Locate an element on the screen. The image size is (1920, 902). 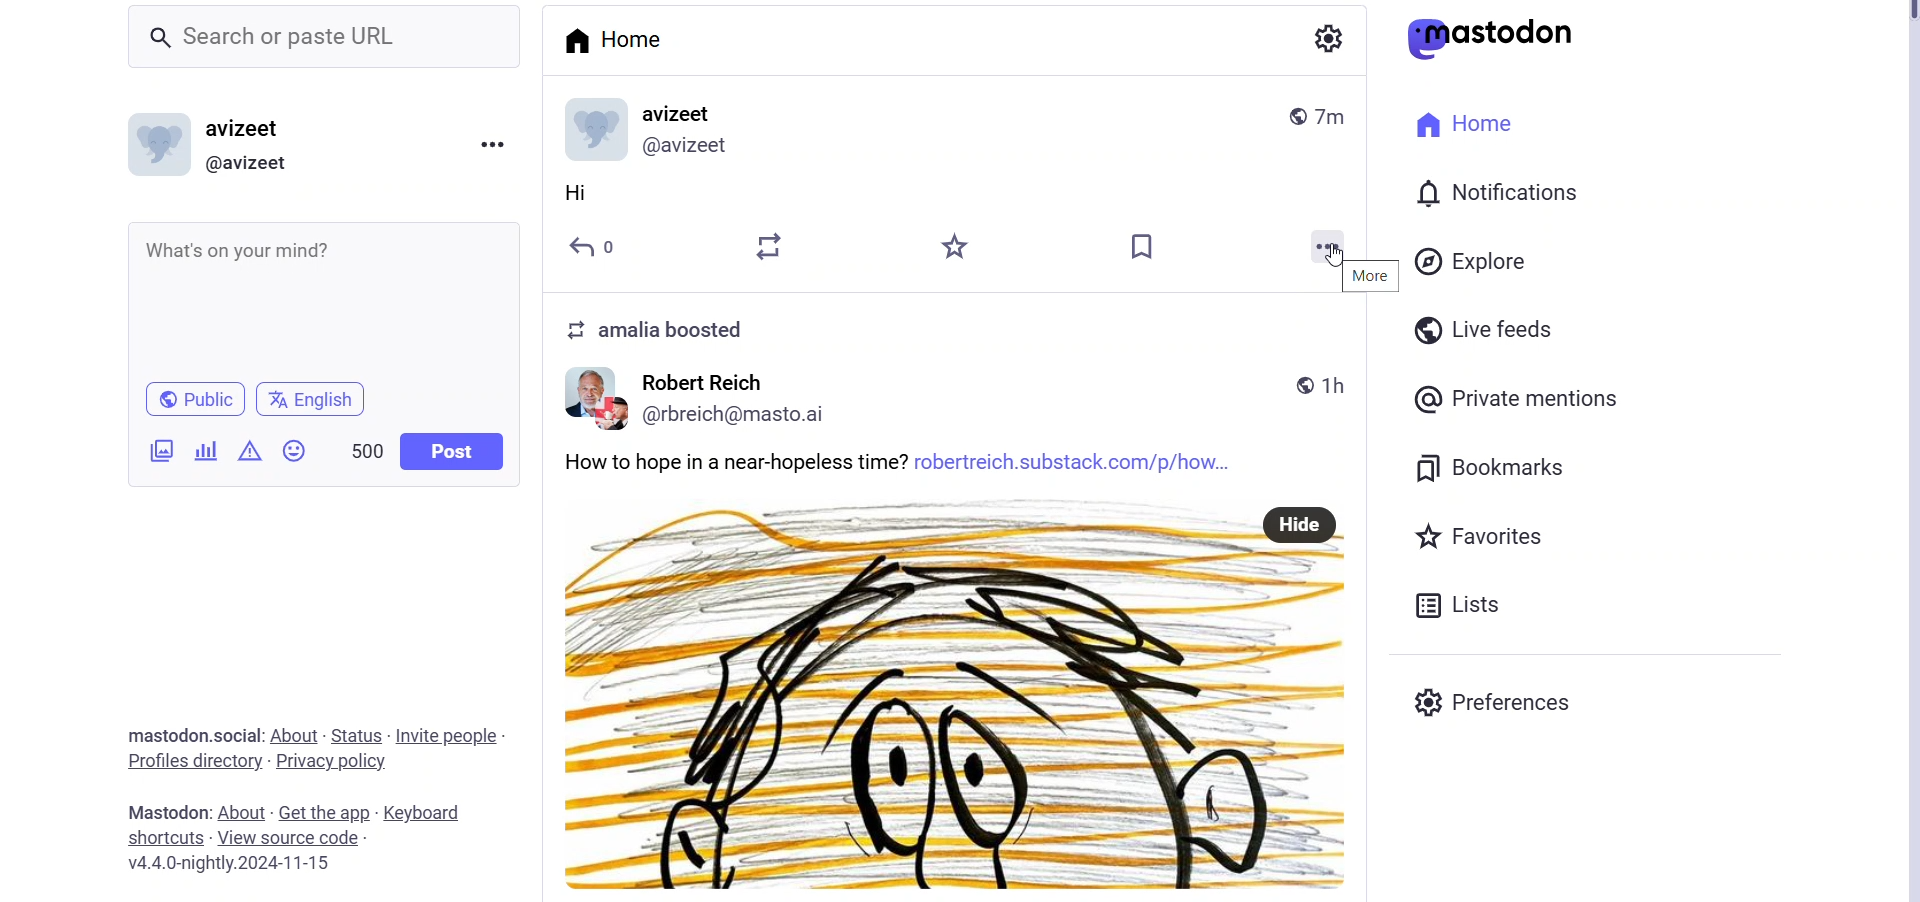
User Details and Profile Picture is located at coordinates (658, 128).